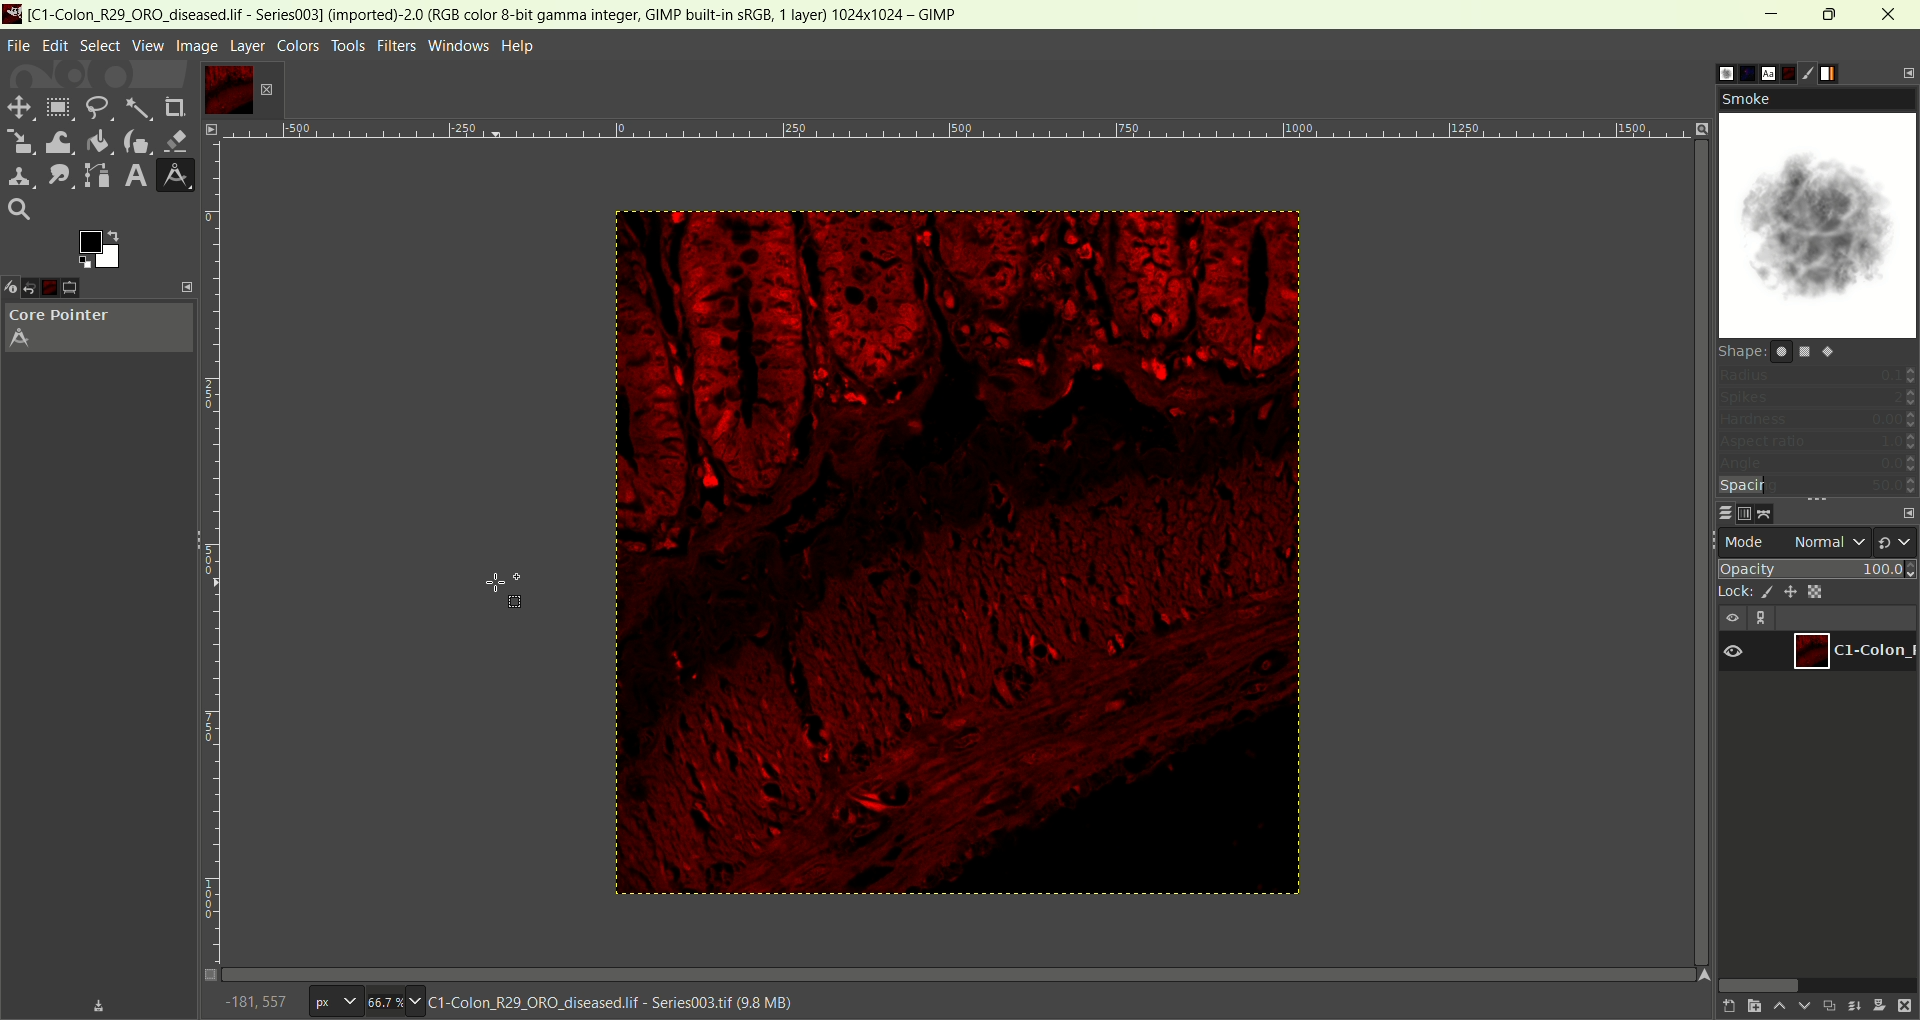  Describe the element at coordinates (99, 46) in the screenshot. I see `select` at that location.